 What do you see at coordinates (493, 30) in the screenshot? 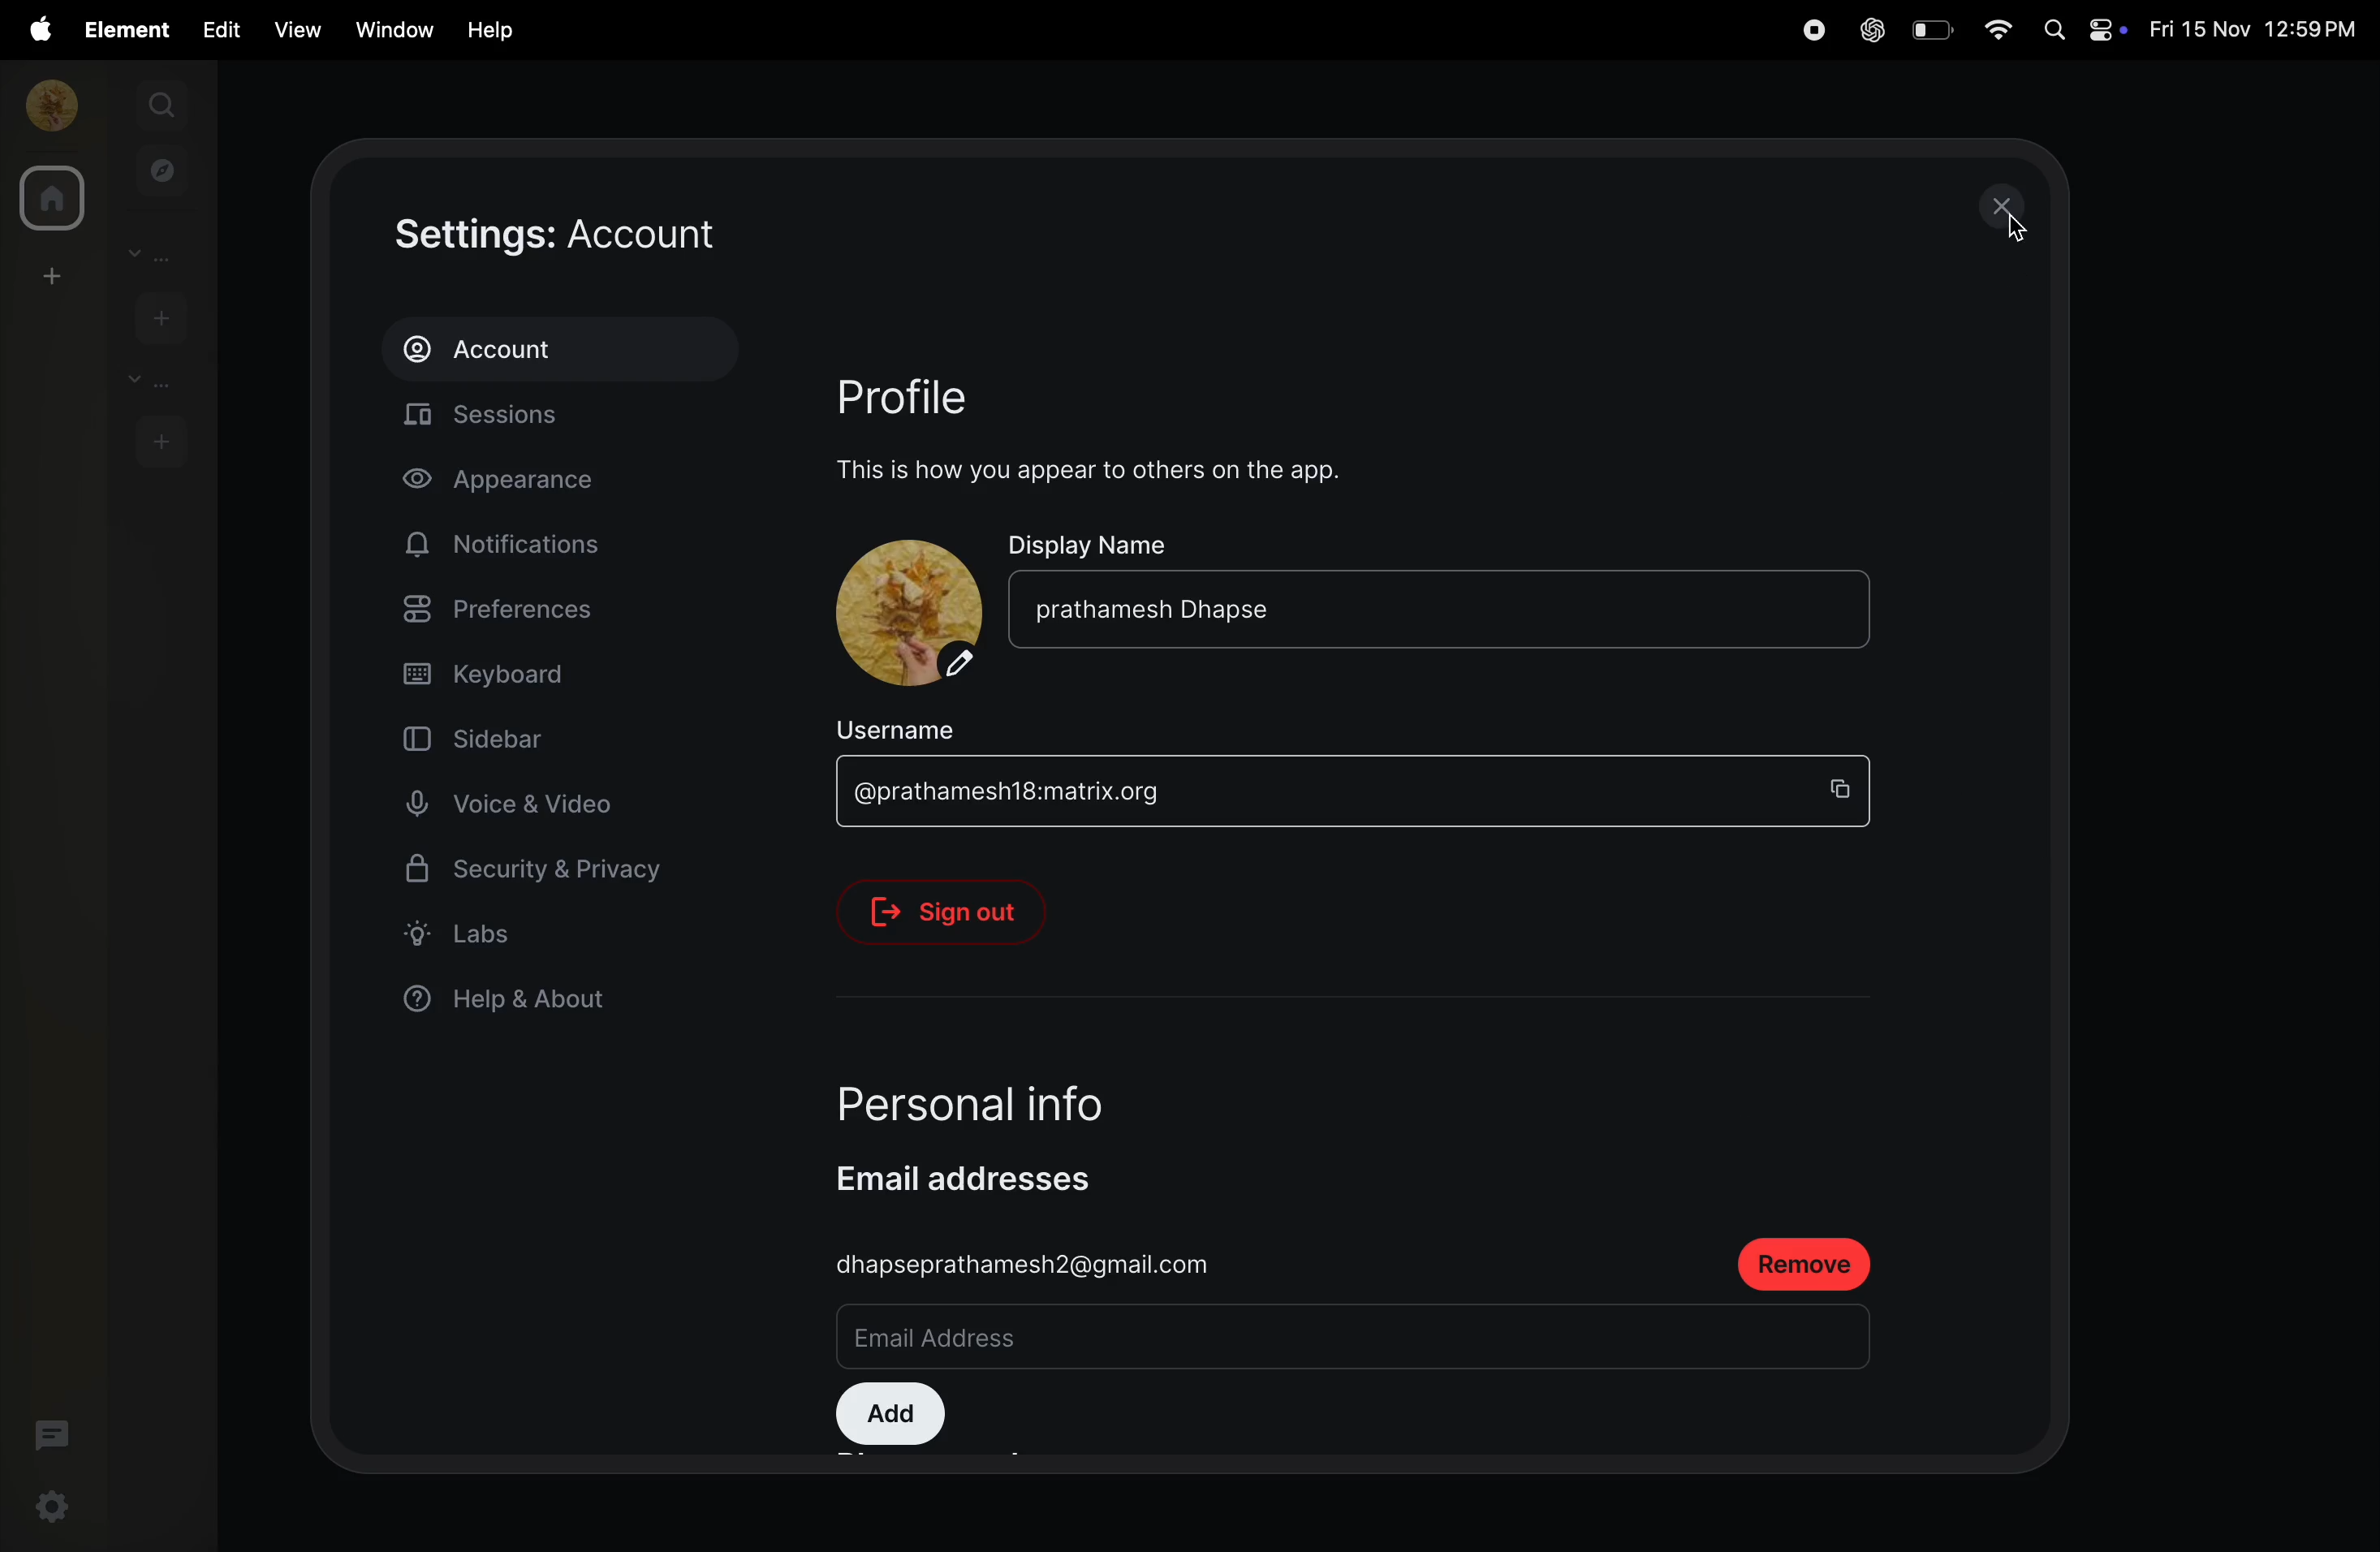
I see `Help` at bounding box center [493, 30].